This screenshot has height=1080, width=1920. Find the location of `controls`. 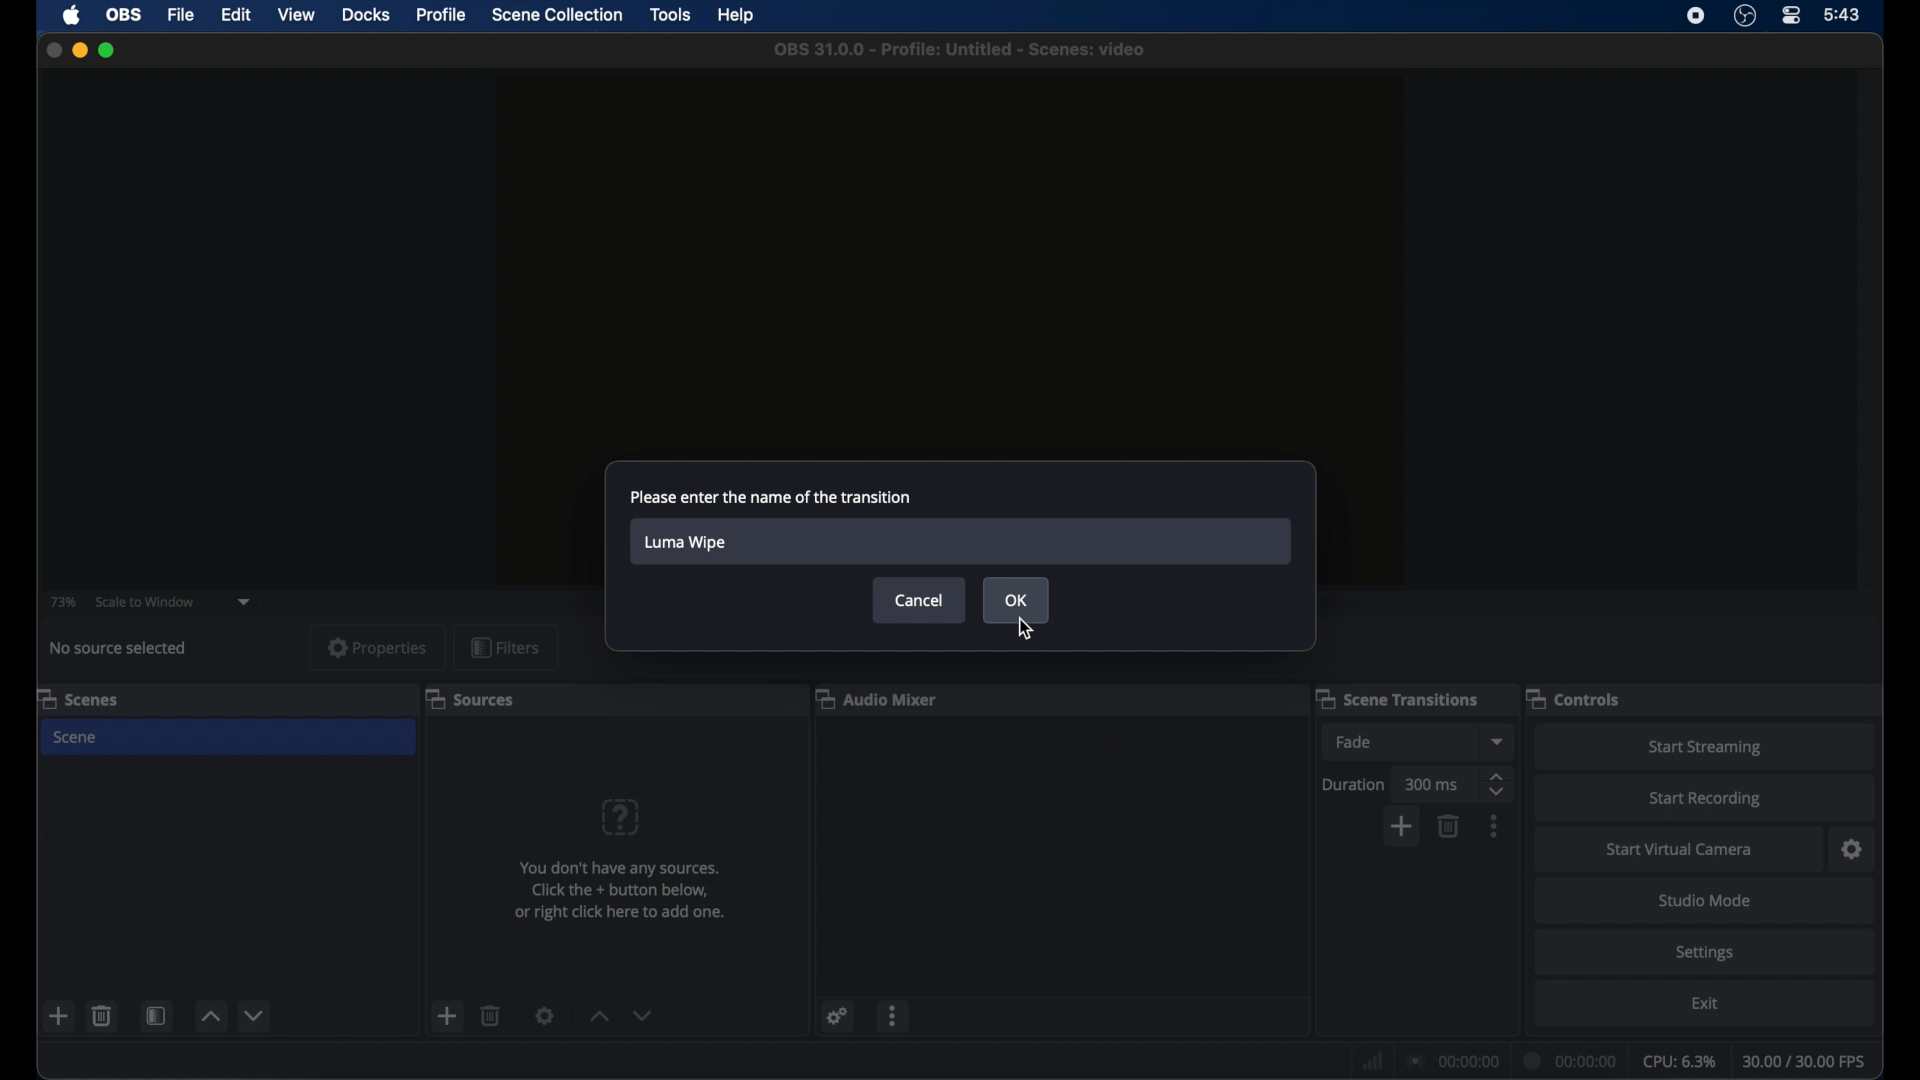

controls is located at coordinates (1574, 698).